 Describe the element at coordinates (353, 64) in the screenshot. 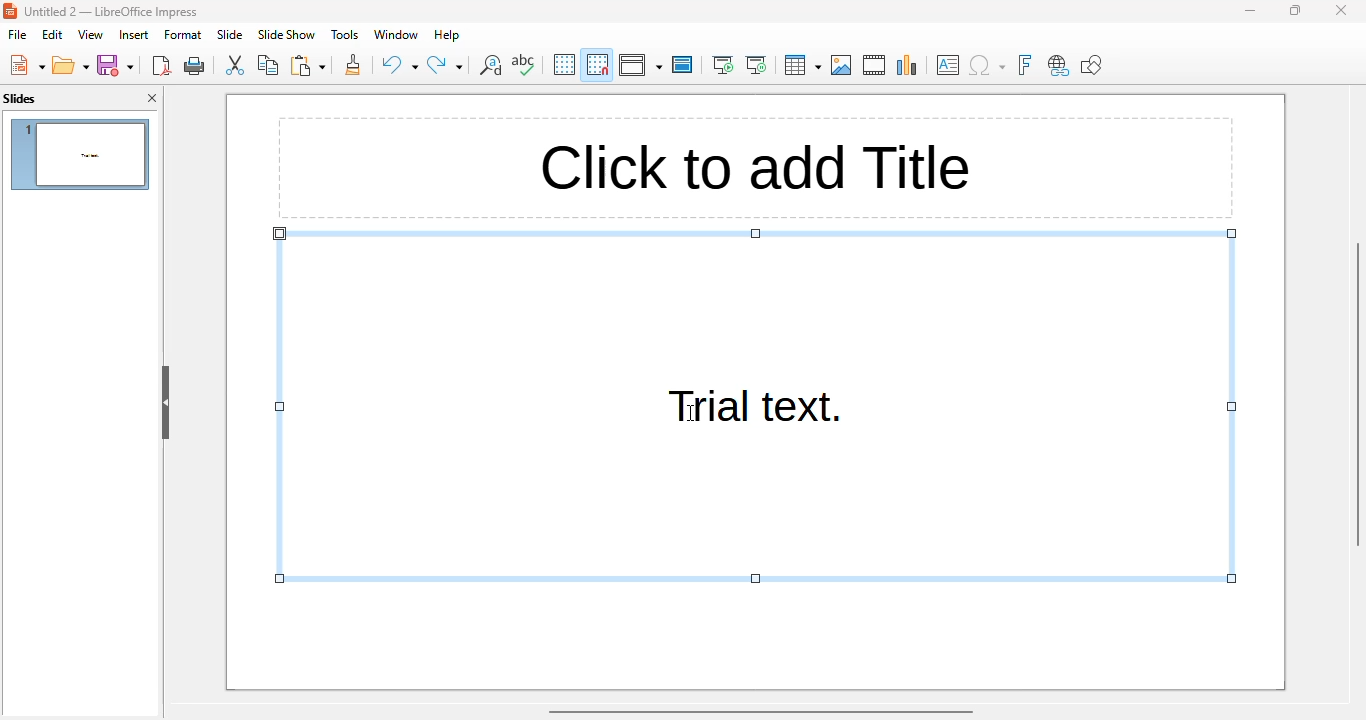

I see `clone formatting` at that location.